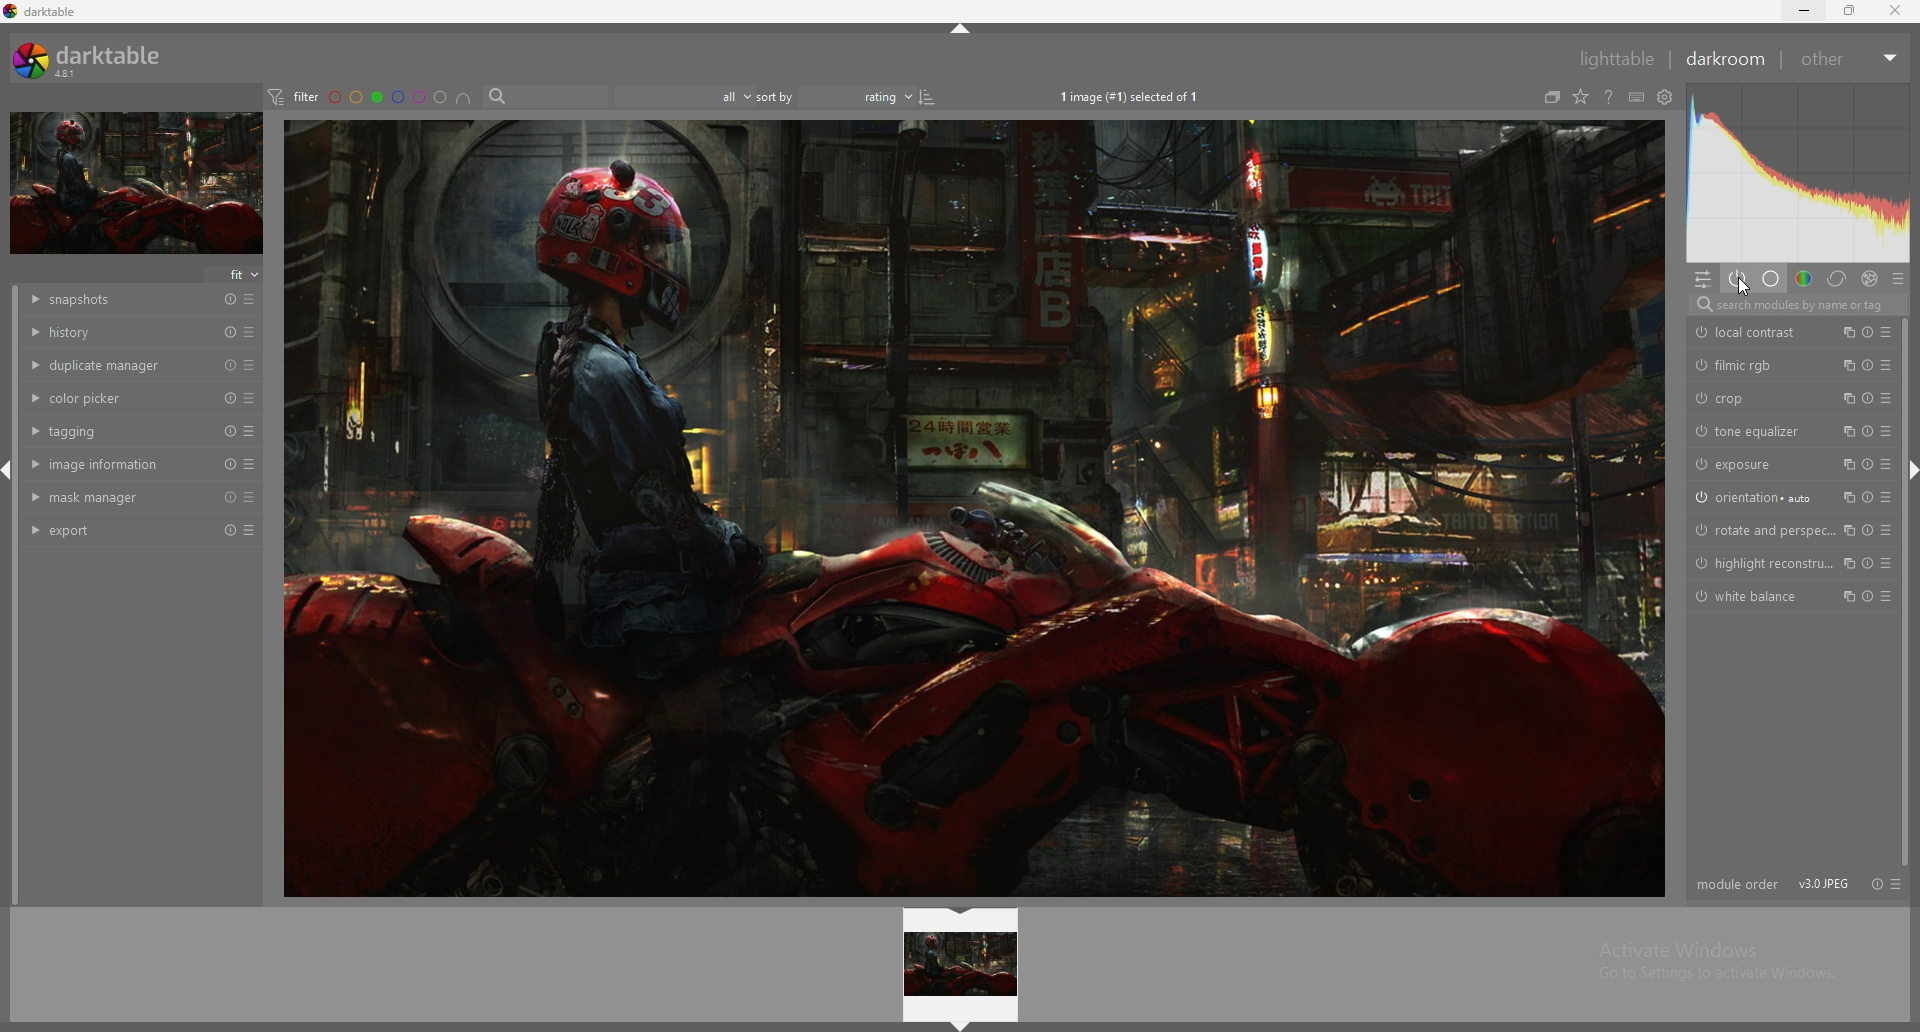 The height and width of the screenshot is (1032, 1920). What do you see at coordinates (463, 97) in the screenshot?
I see `images having all selected color labels` at bounding box center [463, 97].